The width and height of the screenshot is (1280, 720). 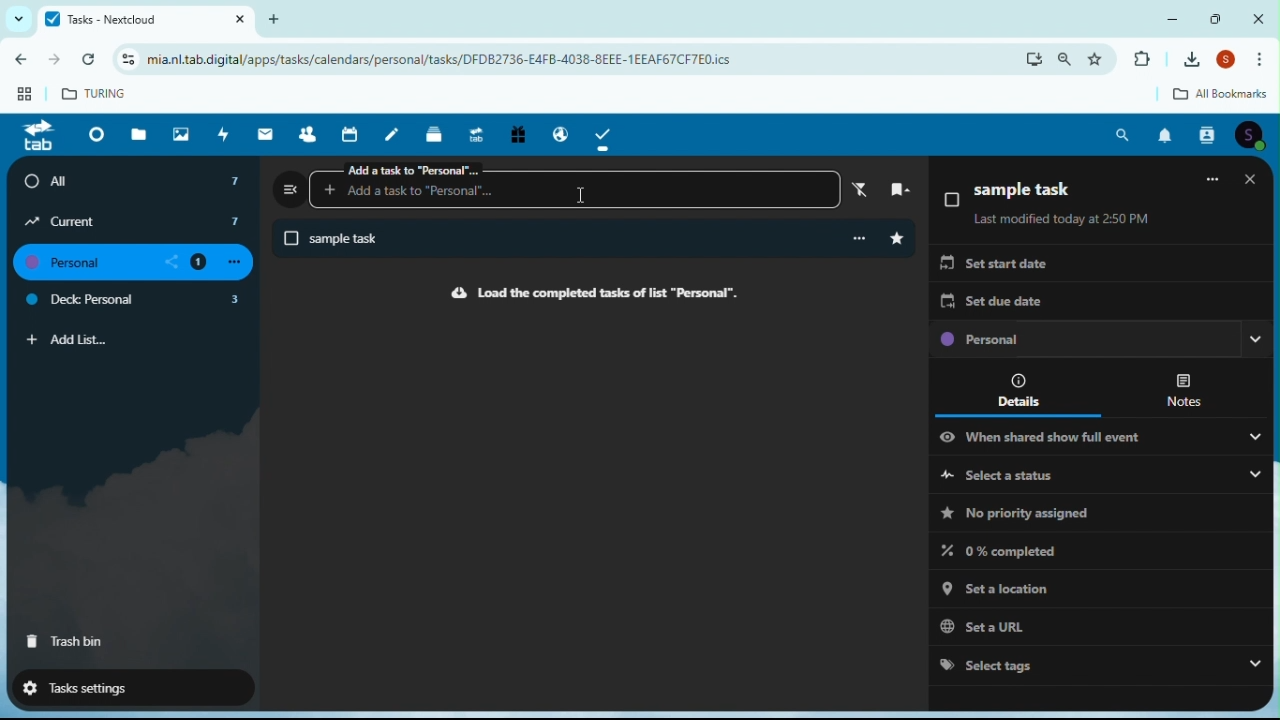 I want to click on More options, so click(x=857, y=239).